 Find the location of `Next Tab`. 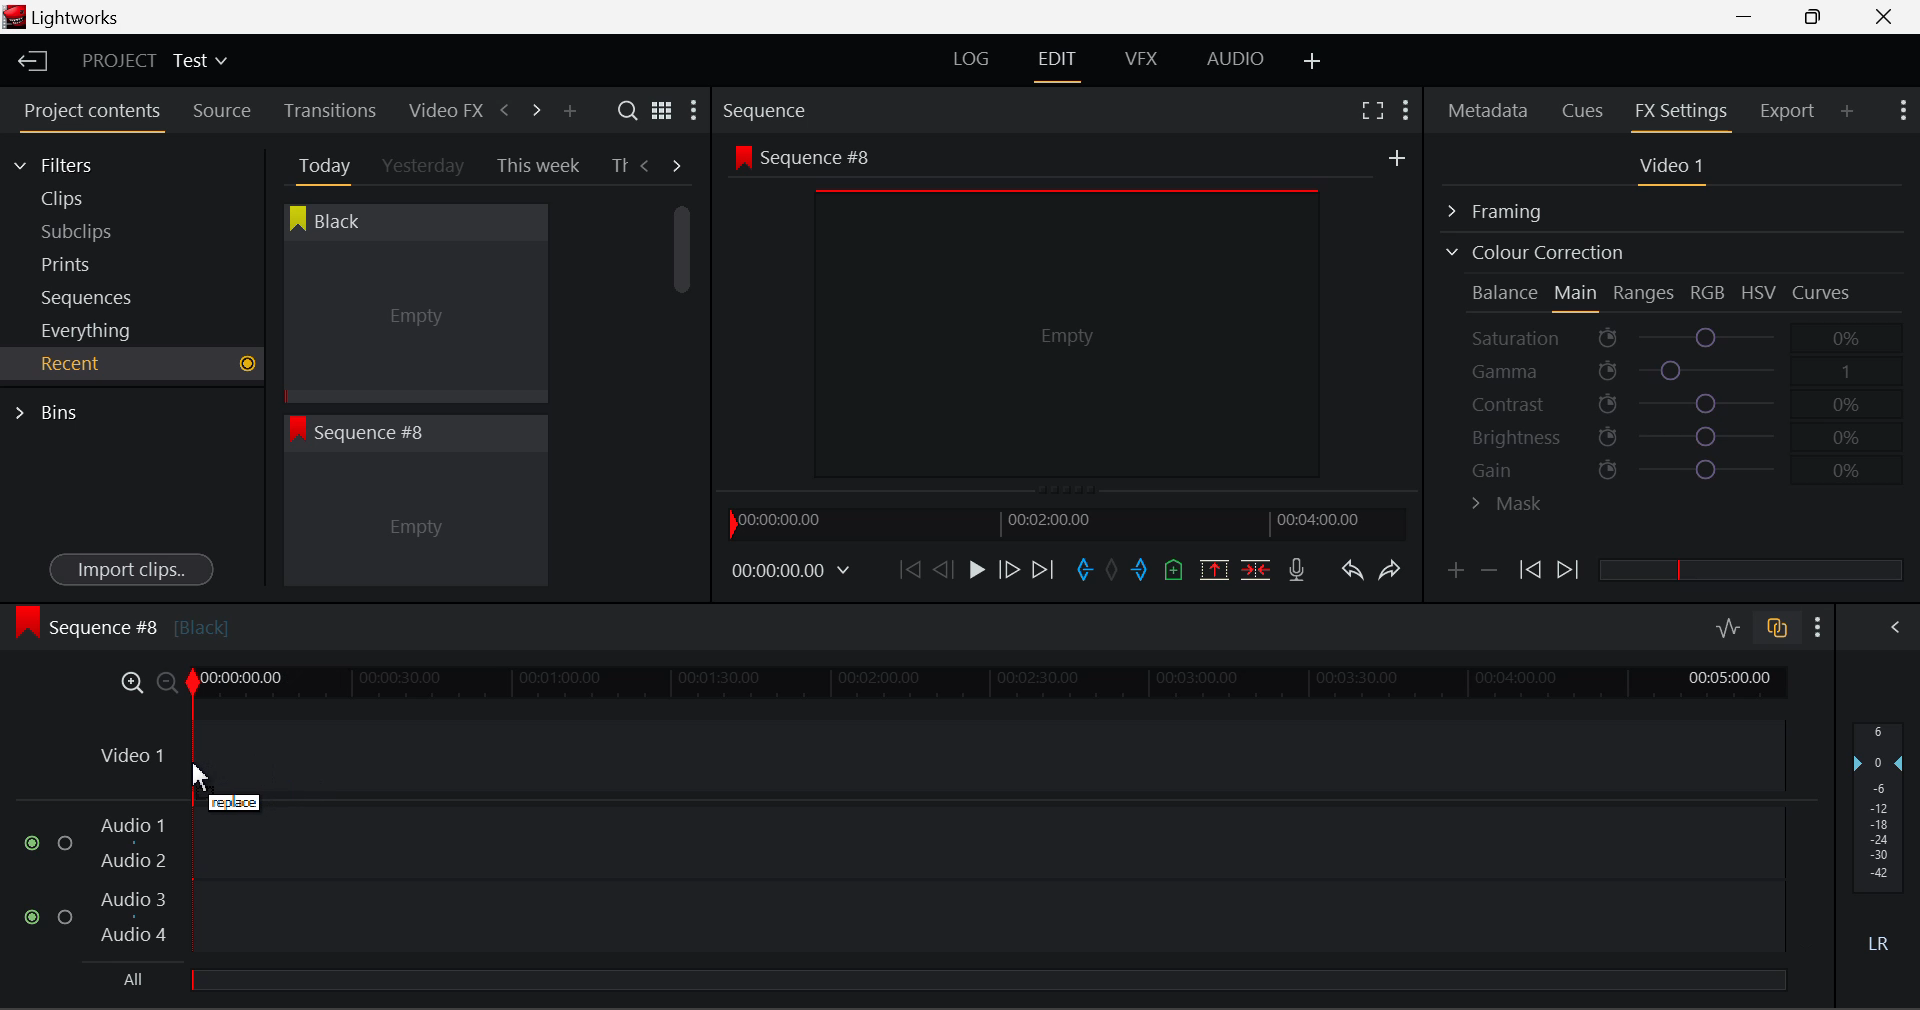

Next Tab is located at coordinates (678, 164).